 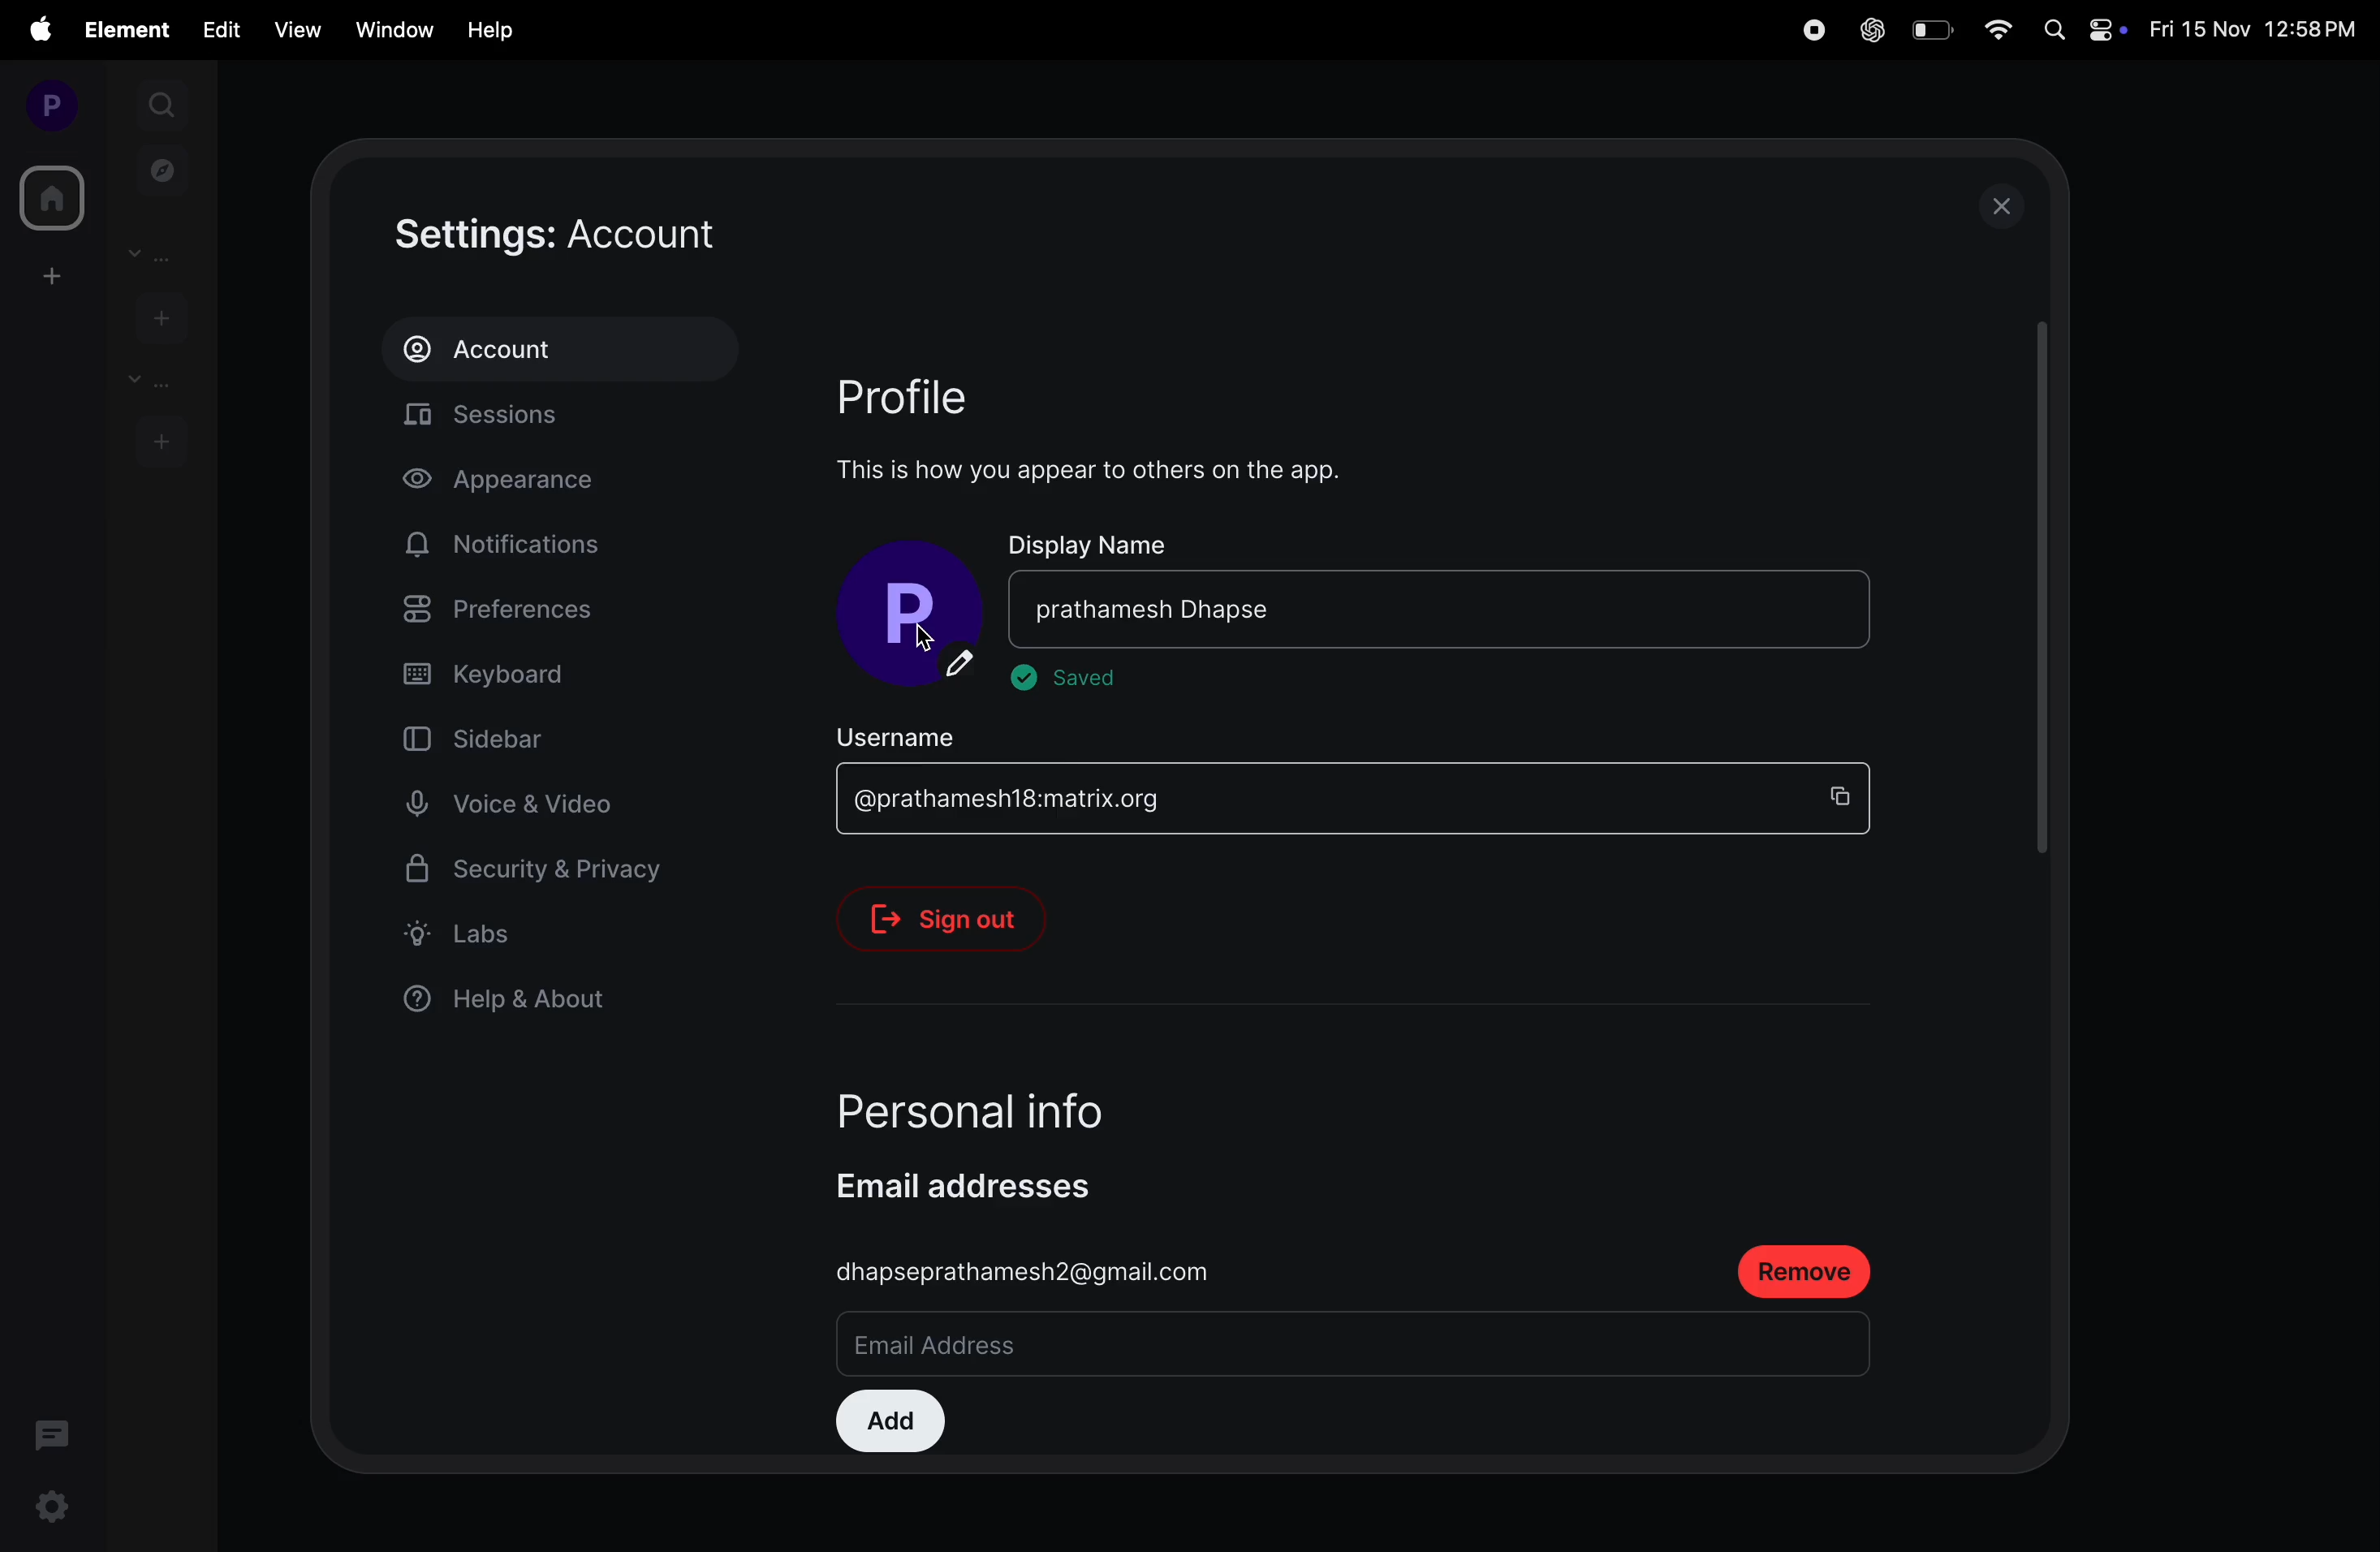 I want to click on close, so click(x=2008, y=205).